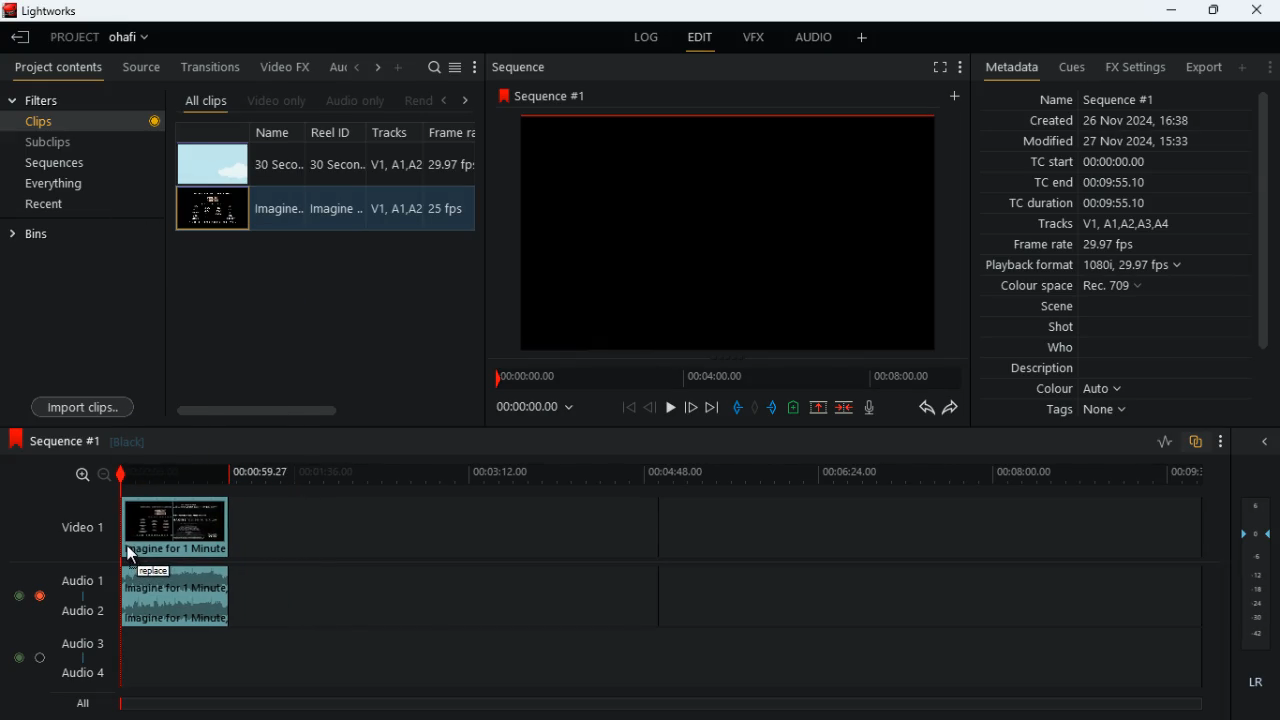 The width and height of the screenshot is (1280, 720). Describe the element at coordinates (18, 657) in the screenshot. I see `toggle` at that location.